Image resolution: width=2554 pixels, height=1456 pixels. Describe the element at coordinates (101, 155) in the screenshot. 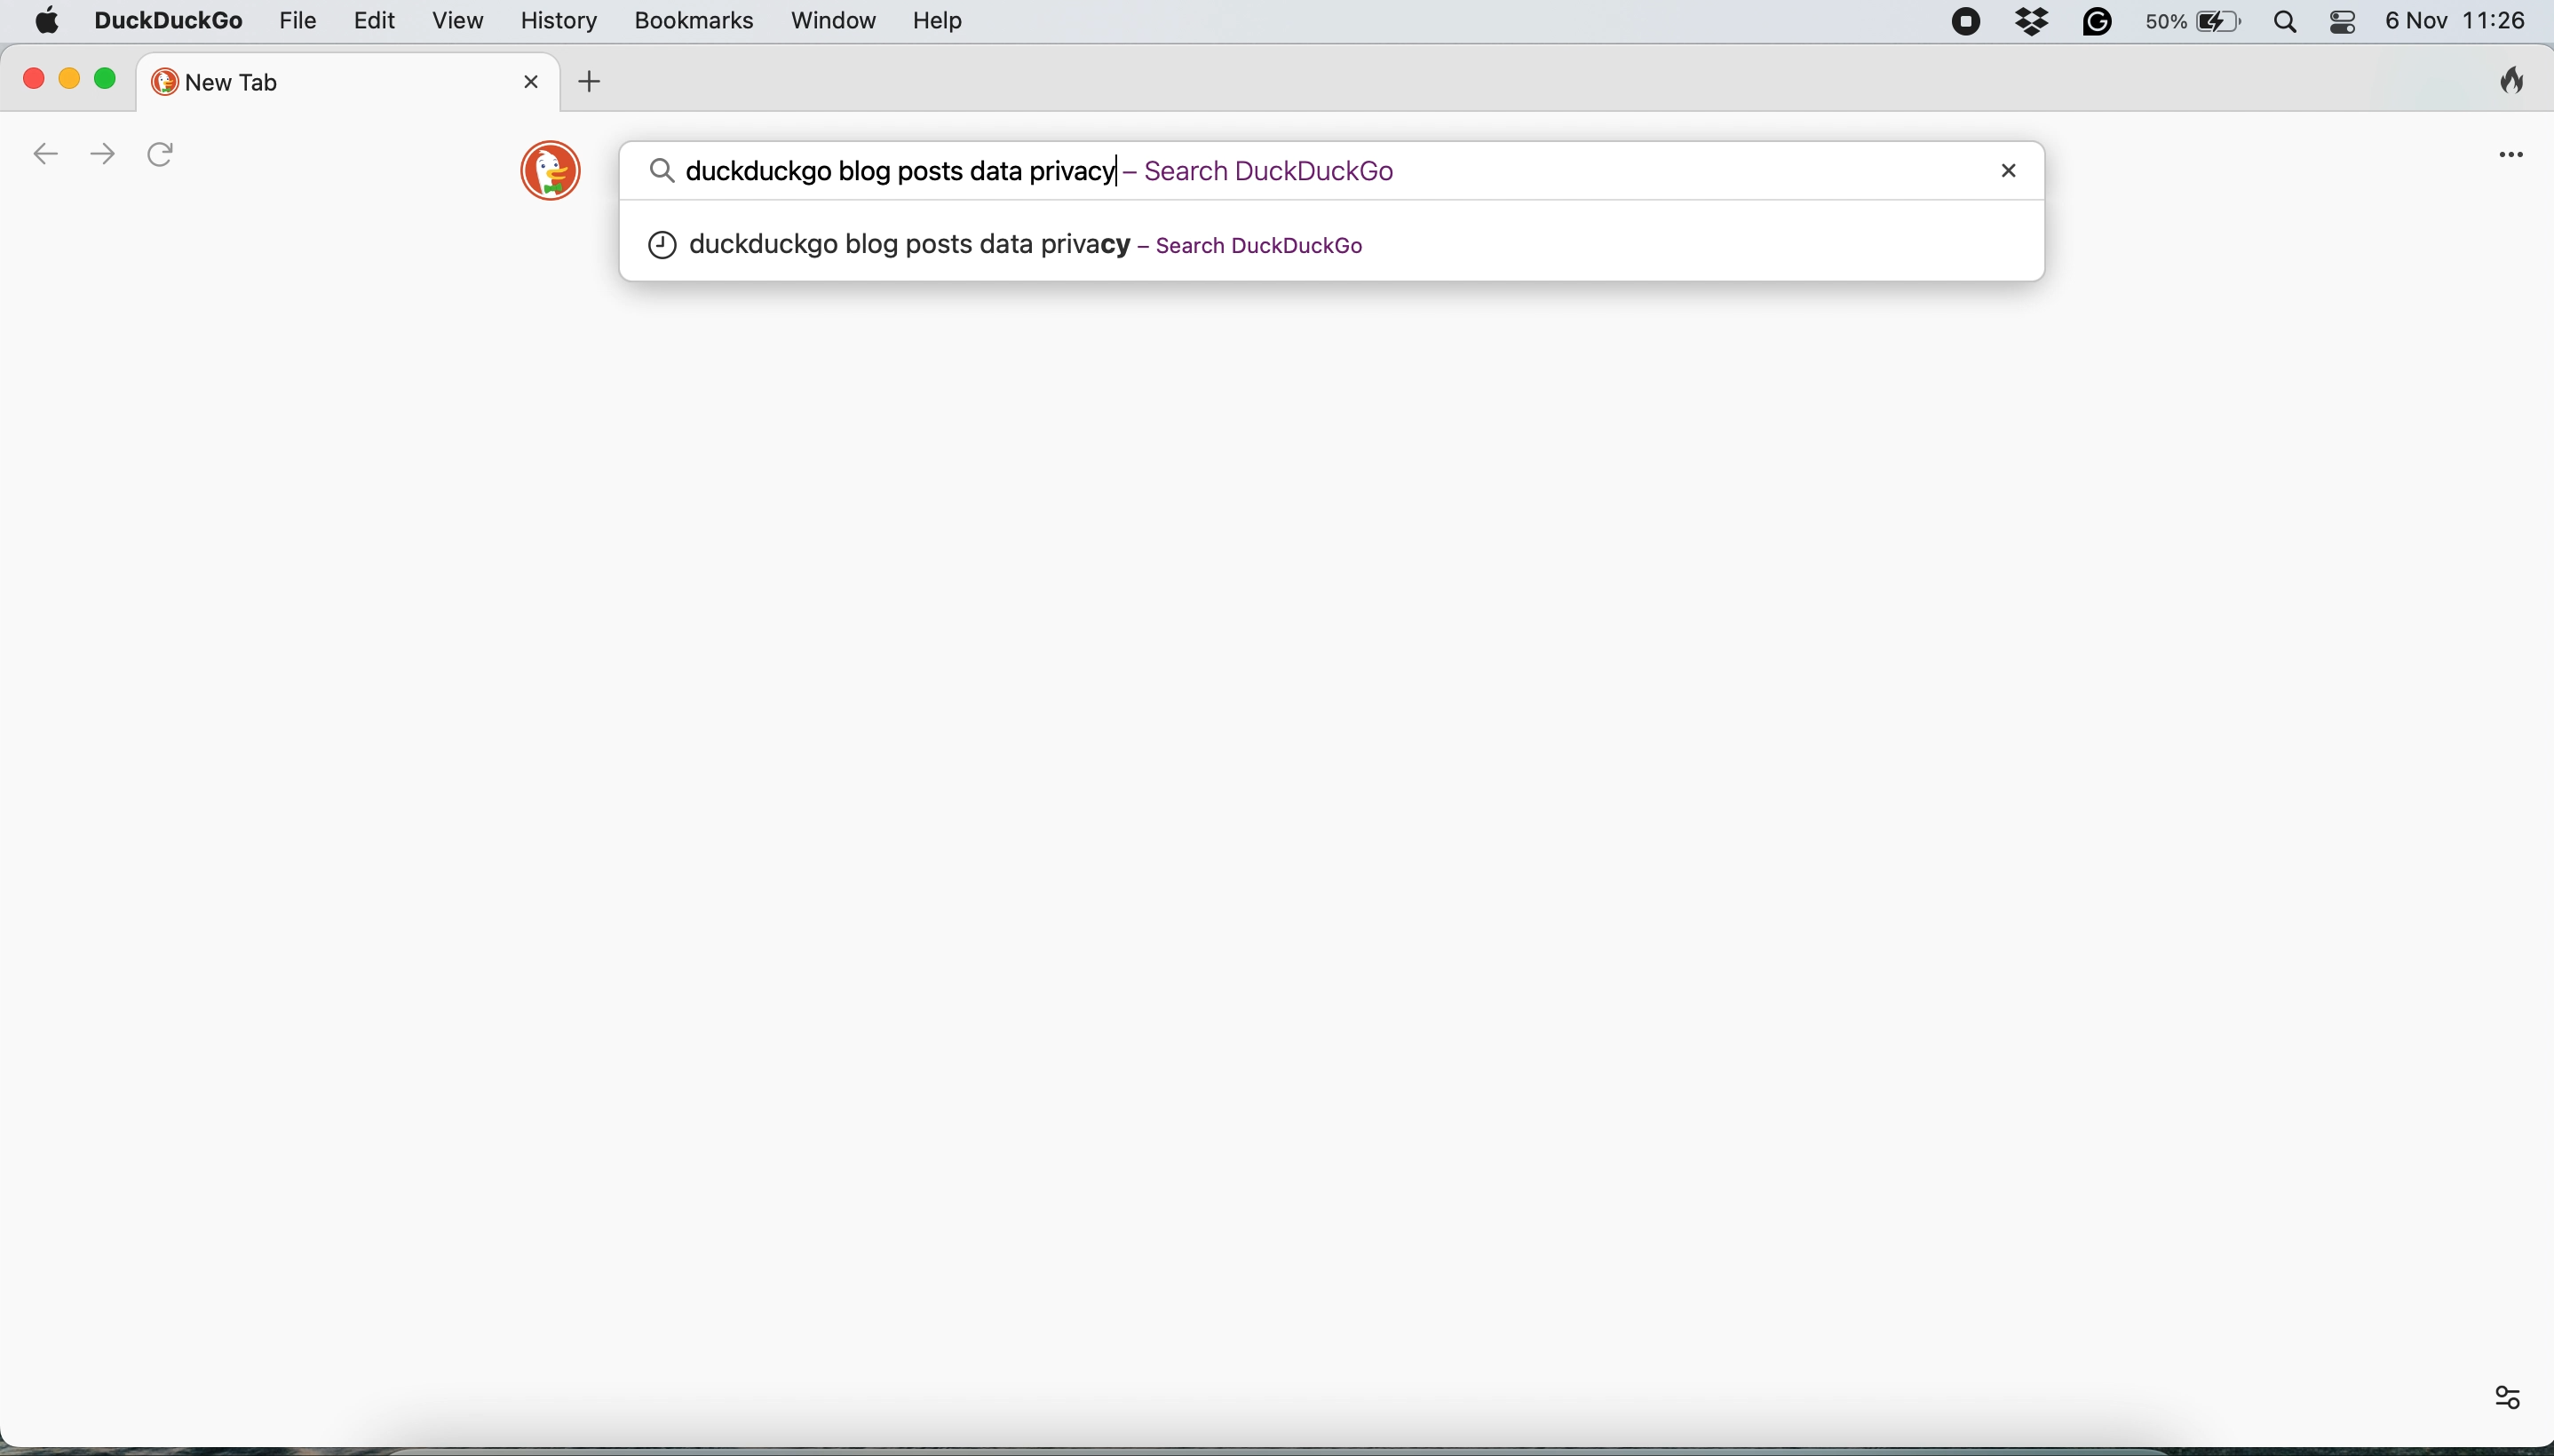

I see `go forward` at that location.